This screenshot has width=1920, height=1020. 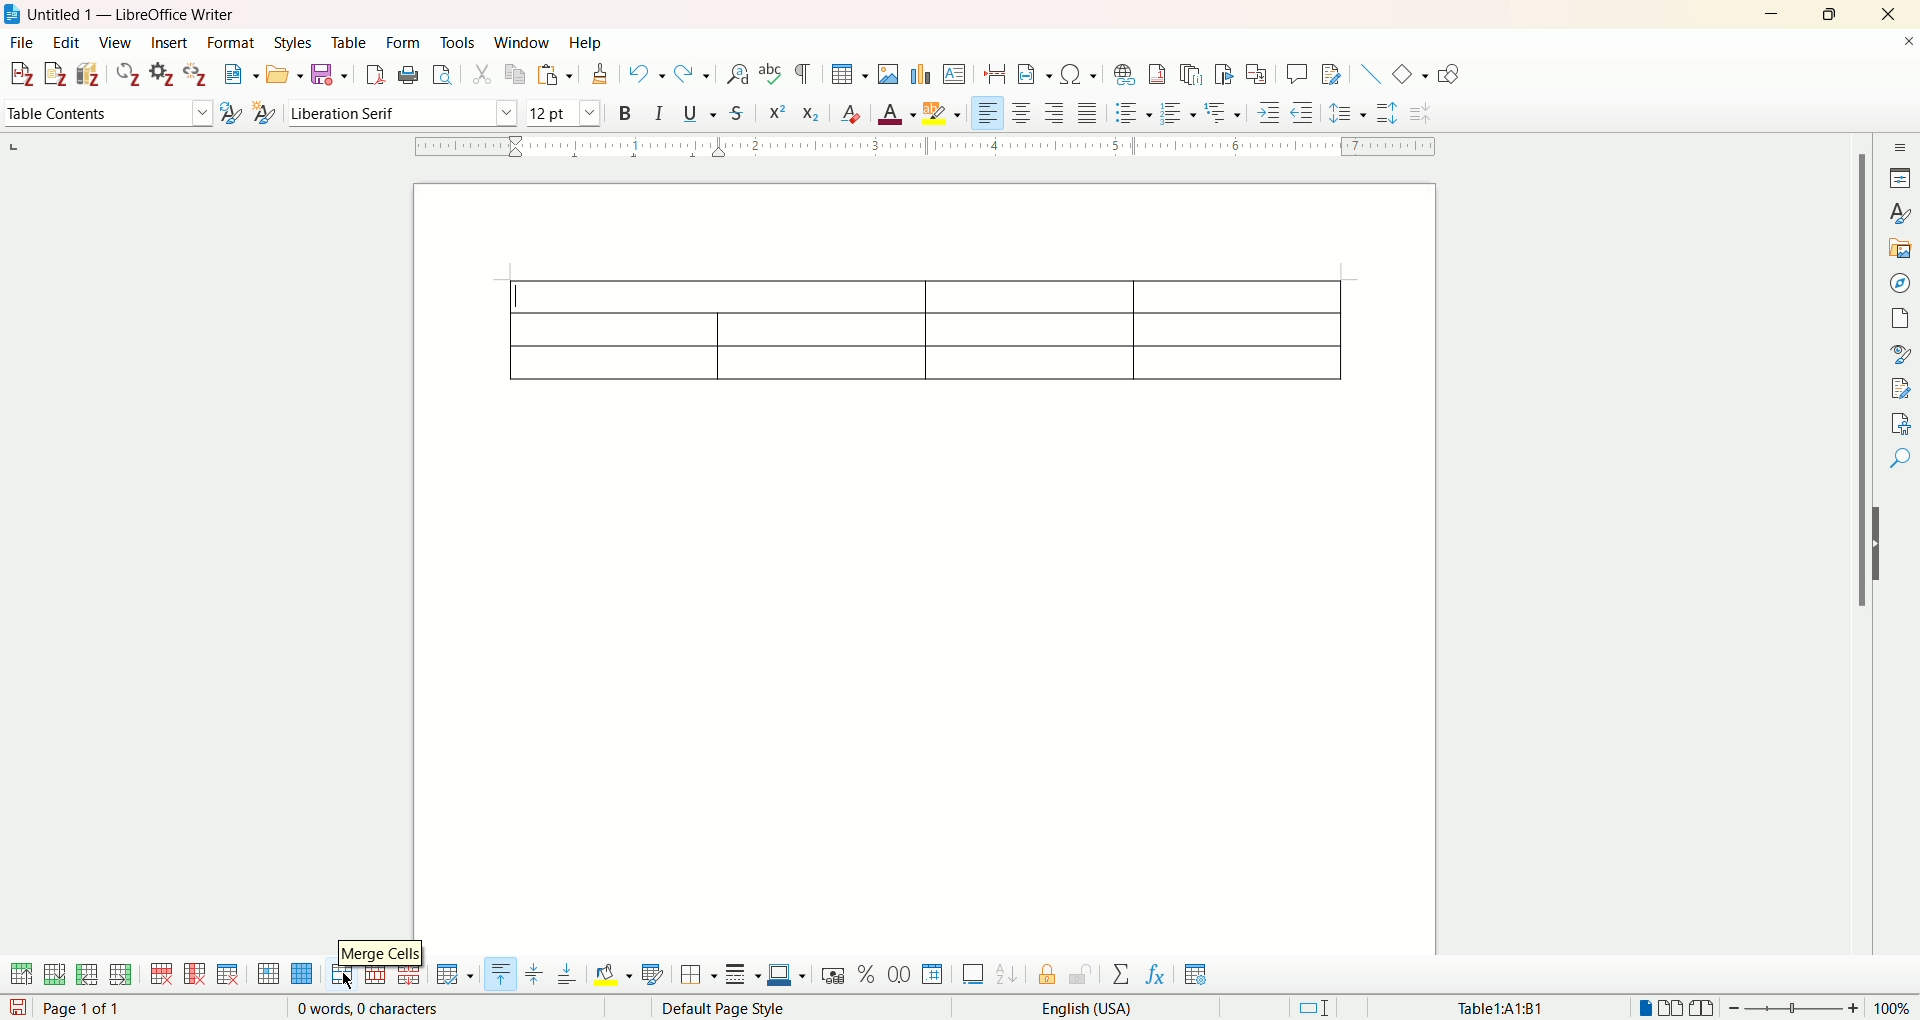 I want to click on accessibility check, so click(x=1898, y=426).